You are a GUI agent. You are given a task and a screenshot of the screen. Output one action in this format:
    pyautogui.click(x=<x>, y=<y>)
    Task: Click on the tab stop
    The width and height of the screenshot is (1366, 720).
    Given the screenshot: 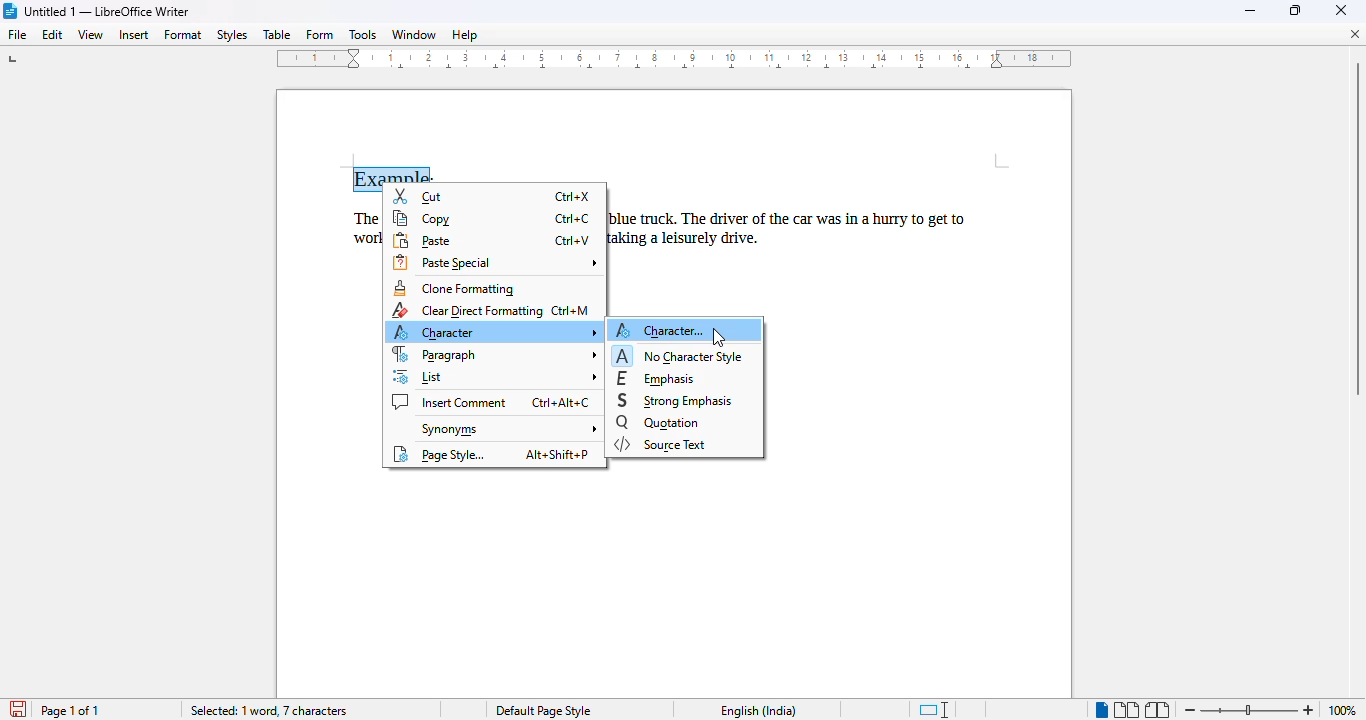 What is the action you would take?
    pyautogui.click(x=13, y=61)
    